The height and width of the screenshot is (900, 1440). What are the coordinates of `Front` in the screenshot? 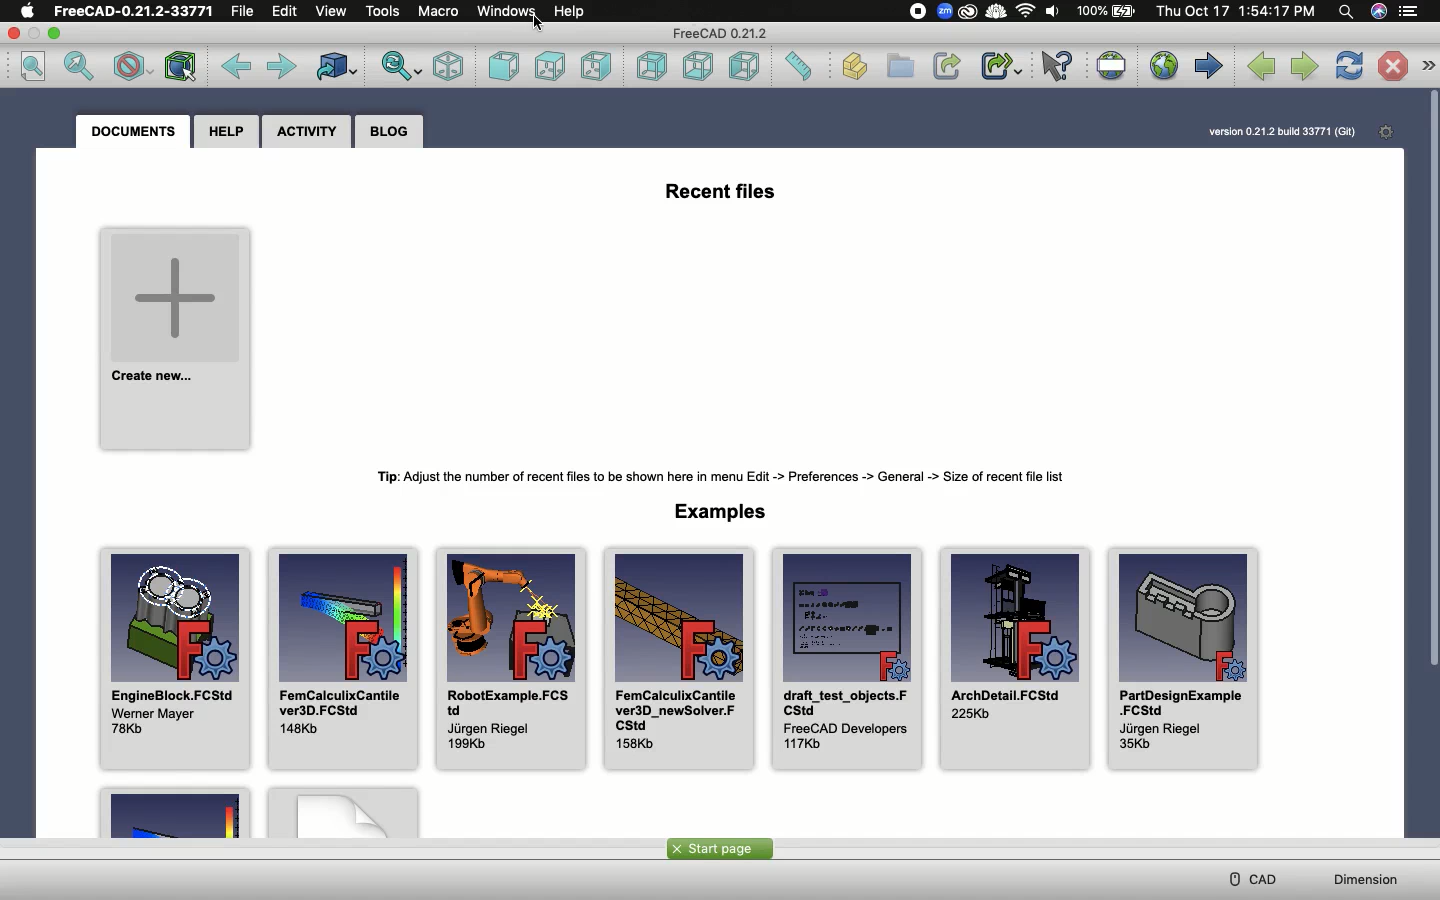 It's located at (504, 66).